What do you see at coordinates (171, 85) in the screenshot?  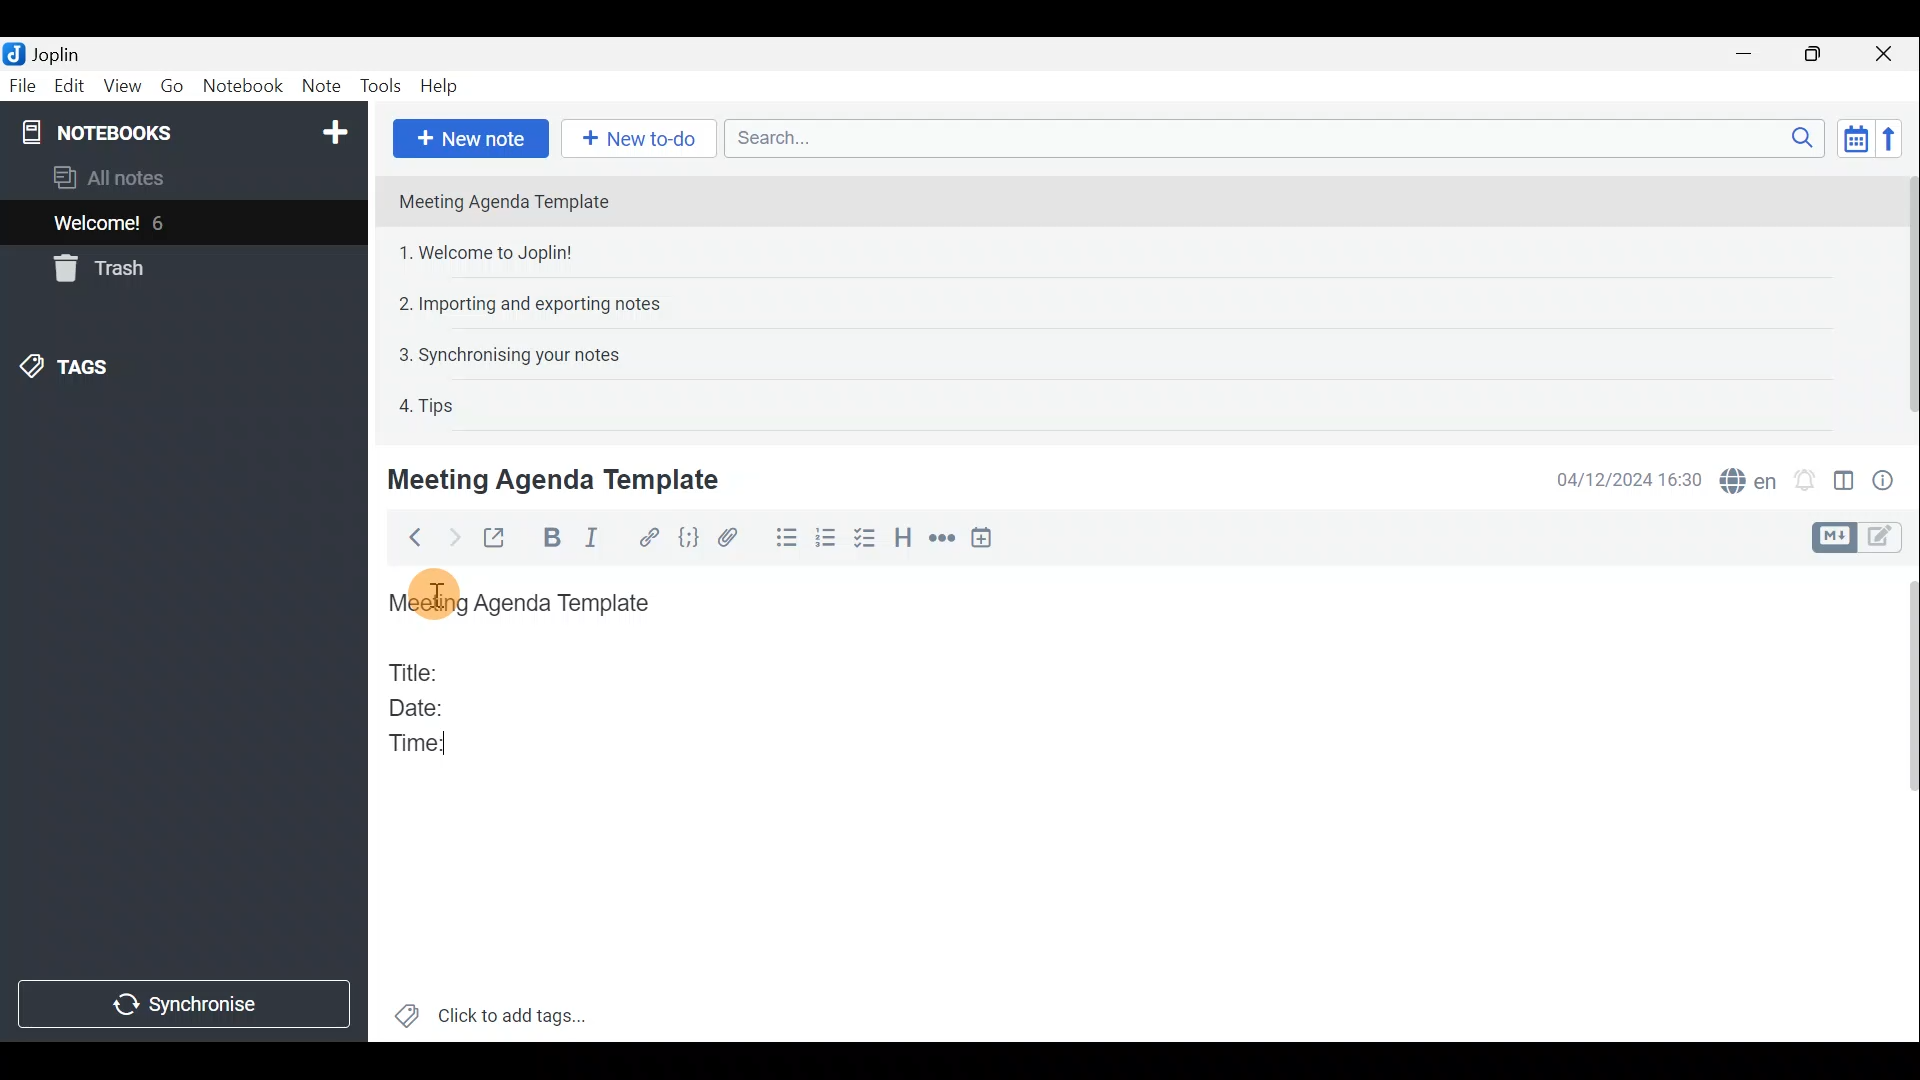 I see `Go` at bounding box center [171, 85].